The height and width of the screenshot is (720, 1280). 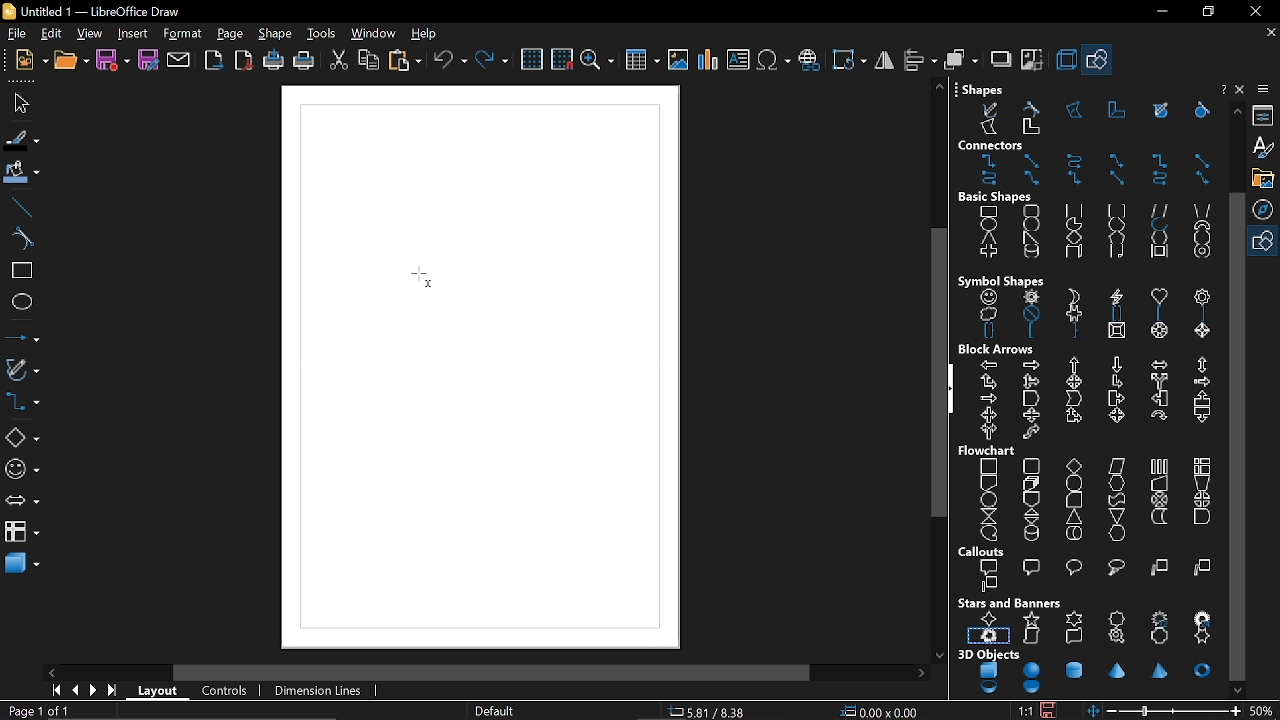 What do you see at coordinates (21, 405) in the screenshot?
I see `connectors` at bounding box center [21, 405].